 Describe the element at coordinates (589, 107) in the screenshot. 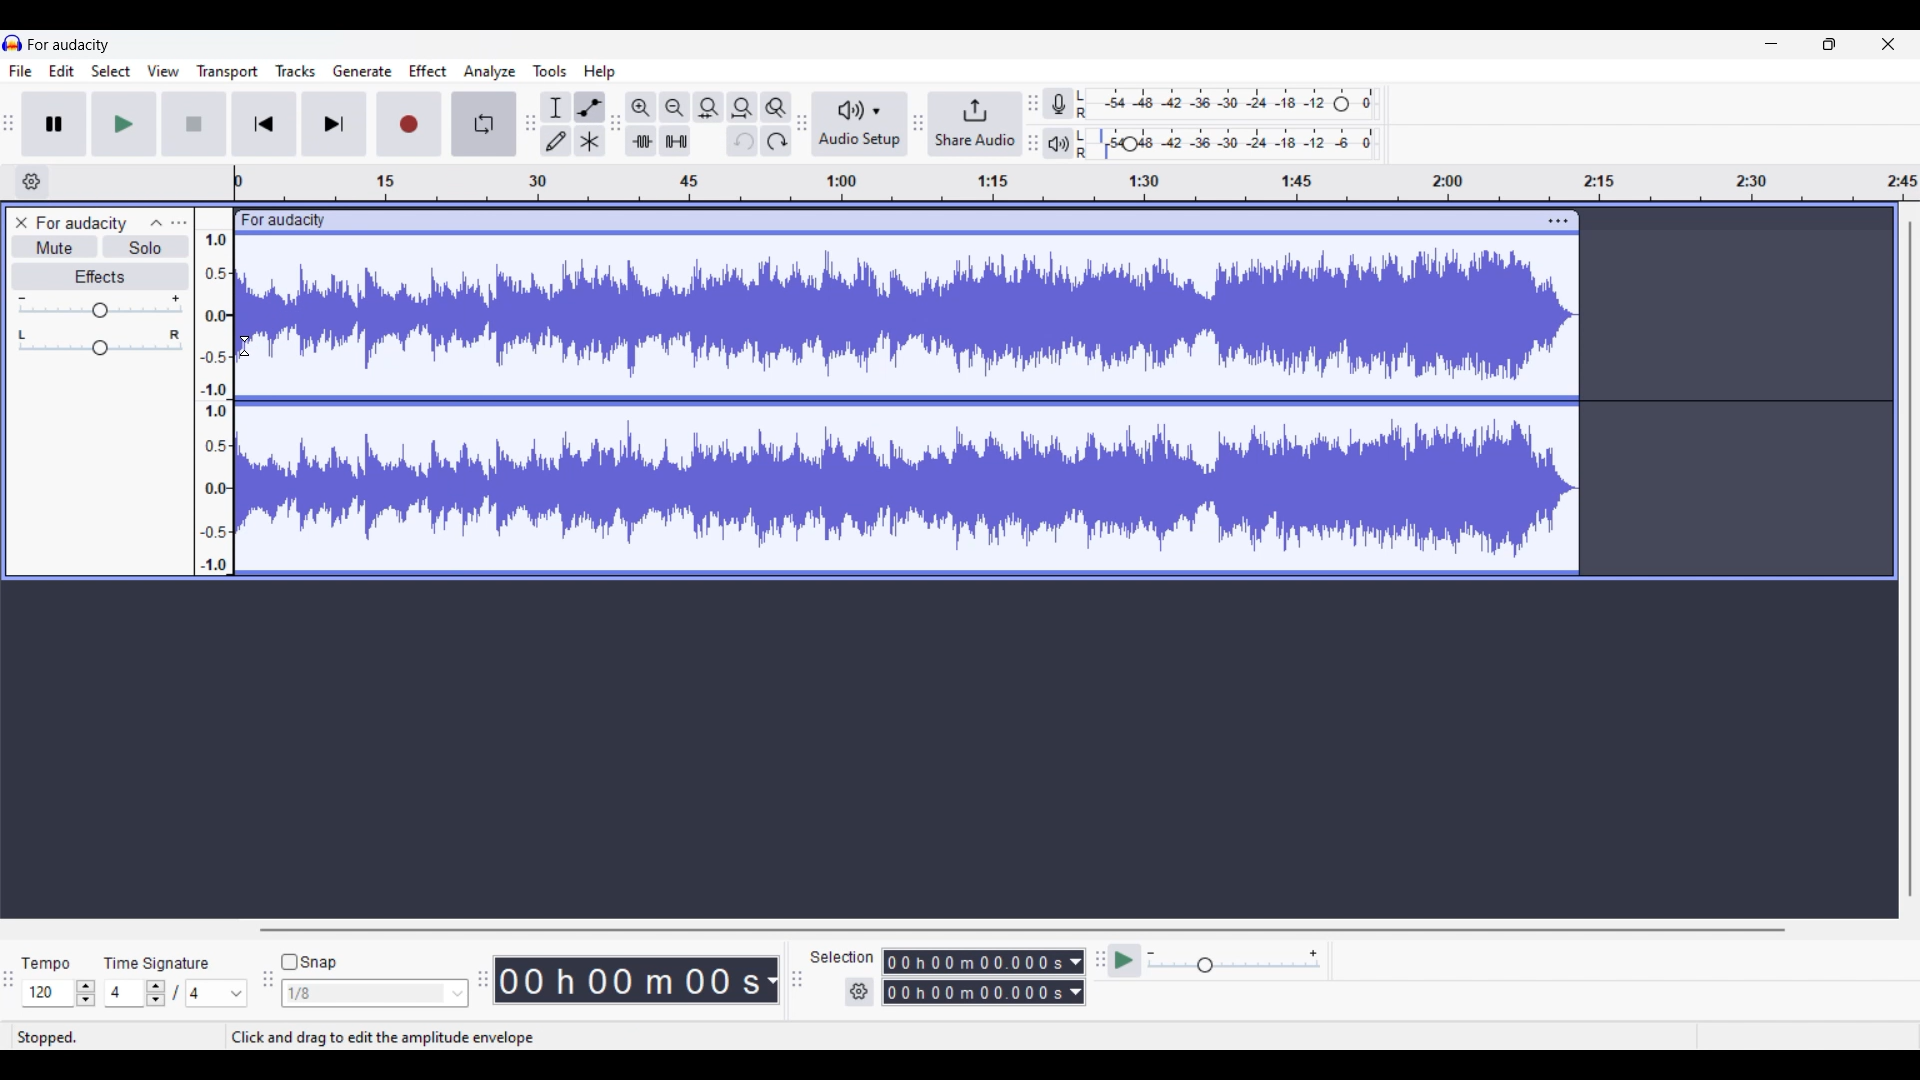

I see `envelop tool` at that location.